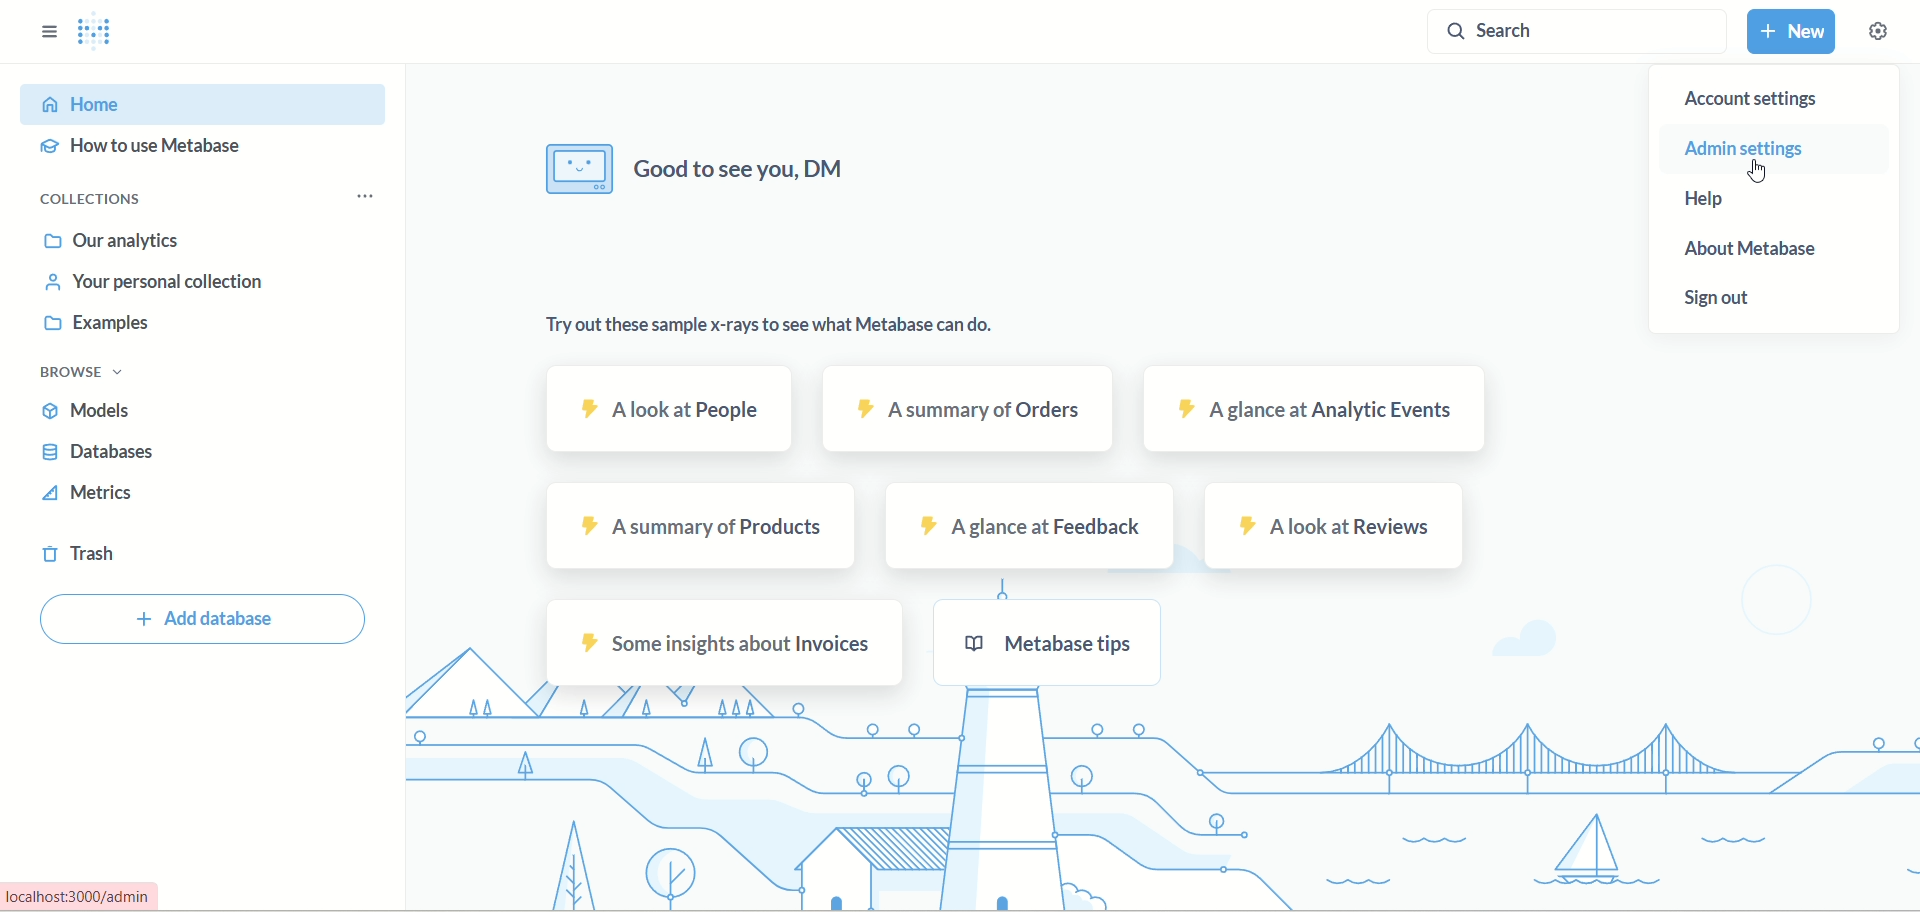 The height and width of the screenshot is (912, 1920). Describe the element at coordinates (104, 412) in the screenshot. I see `models` at that location.